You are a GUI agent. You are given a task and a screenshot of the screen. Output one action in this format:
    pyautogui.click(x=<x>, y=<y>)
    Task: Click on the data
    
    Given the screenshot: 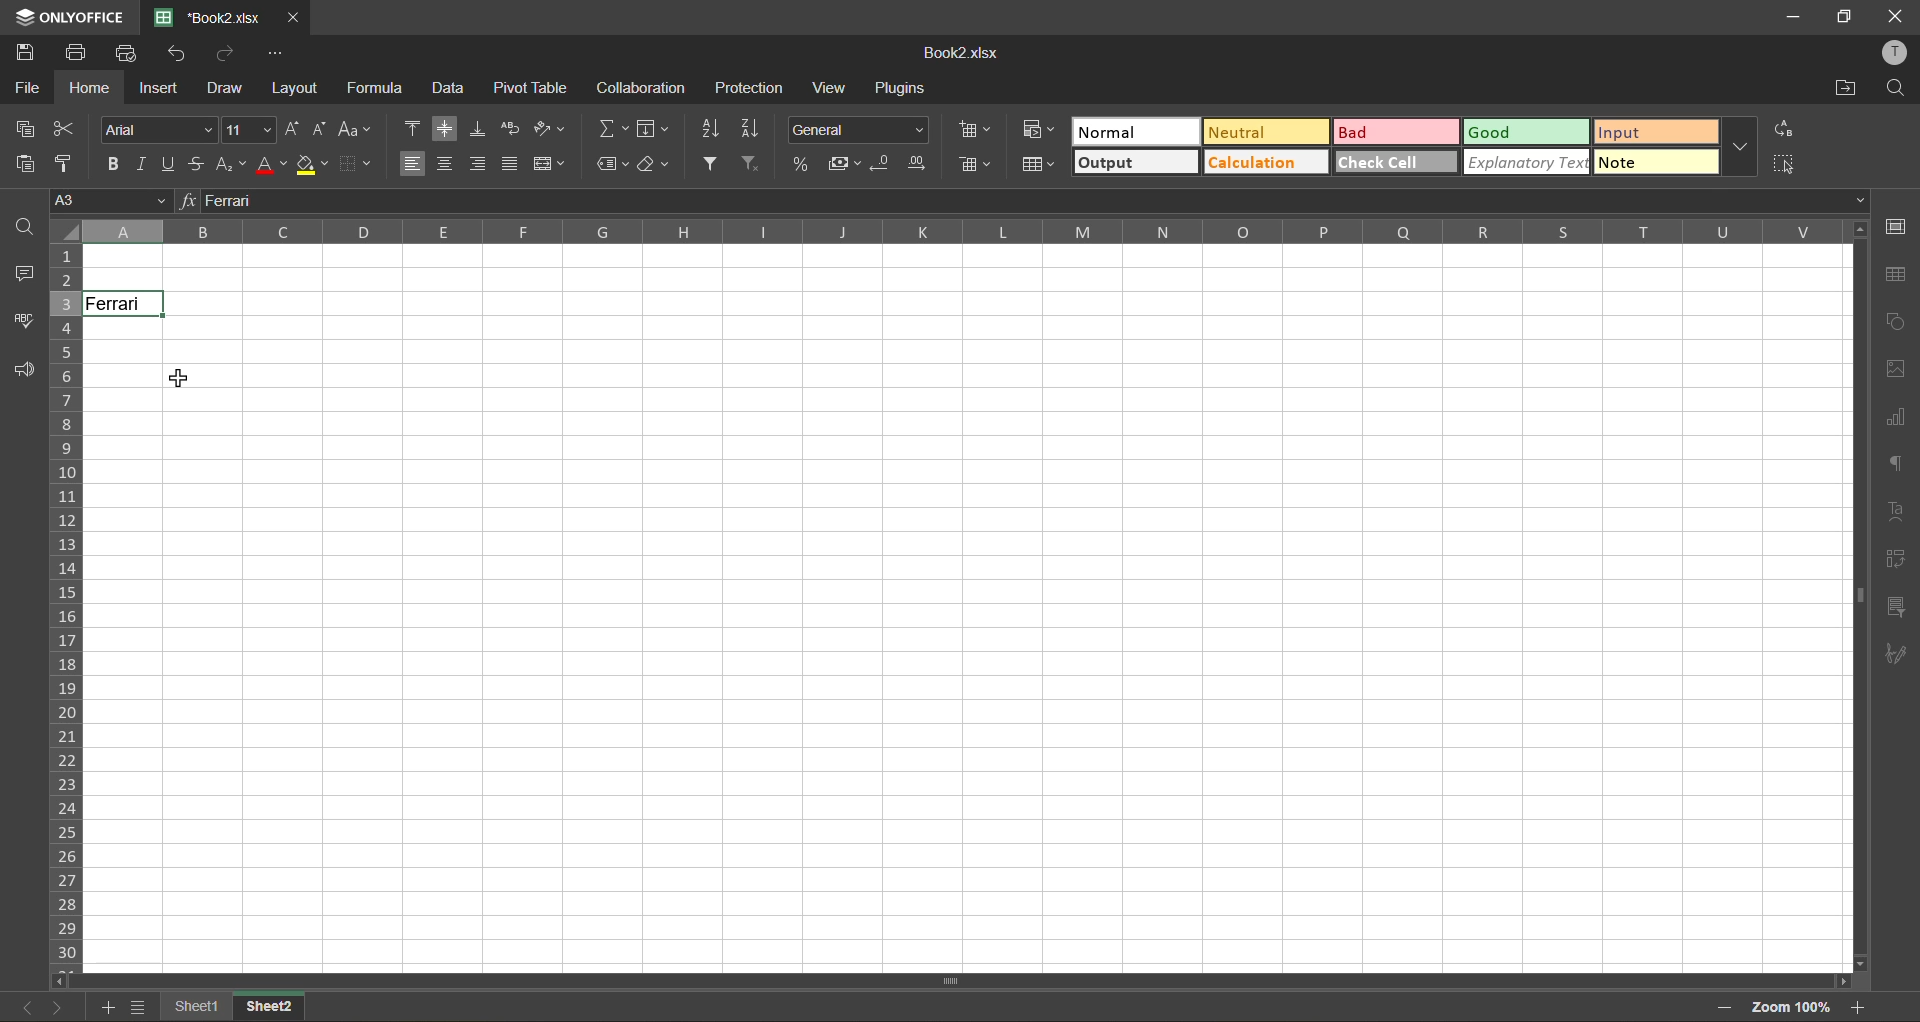 What is the action you would take?
    pyautogui.click(x=452, y=89)
    